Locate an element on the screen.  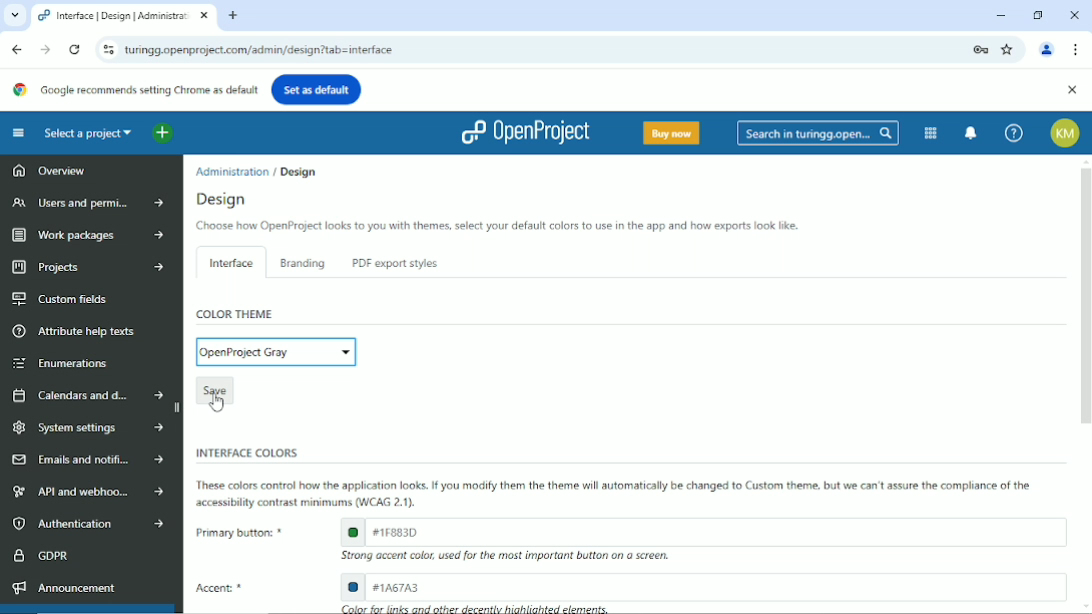
Google recommends setting Chrome as default is located at coordinates (135, 89).